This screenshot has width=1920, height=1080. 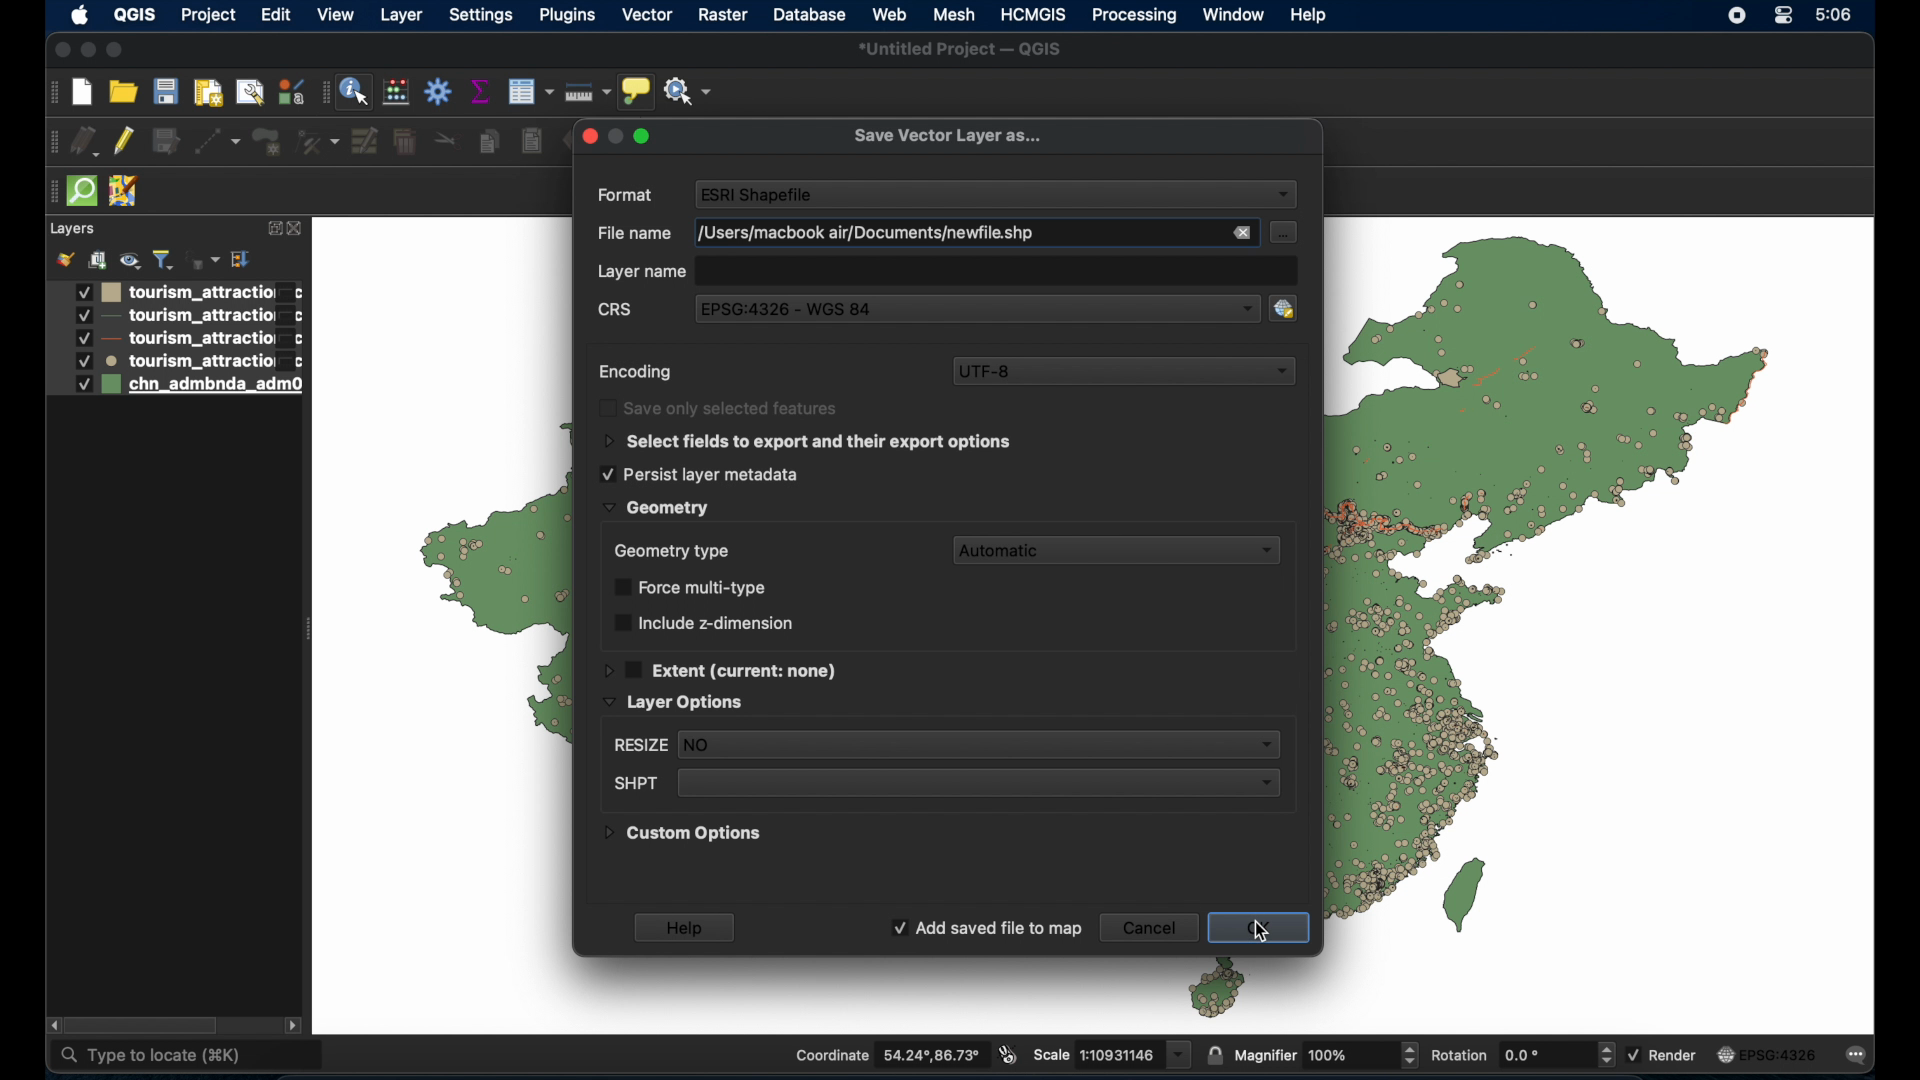 What do you see at coordinates (176, 361) in the screenshot?
I see `layer 4` at bounding box center [176, 361].